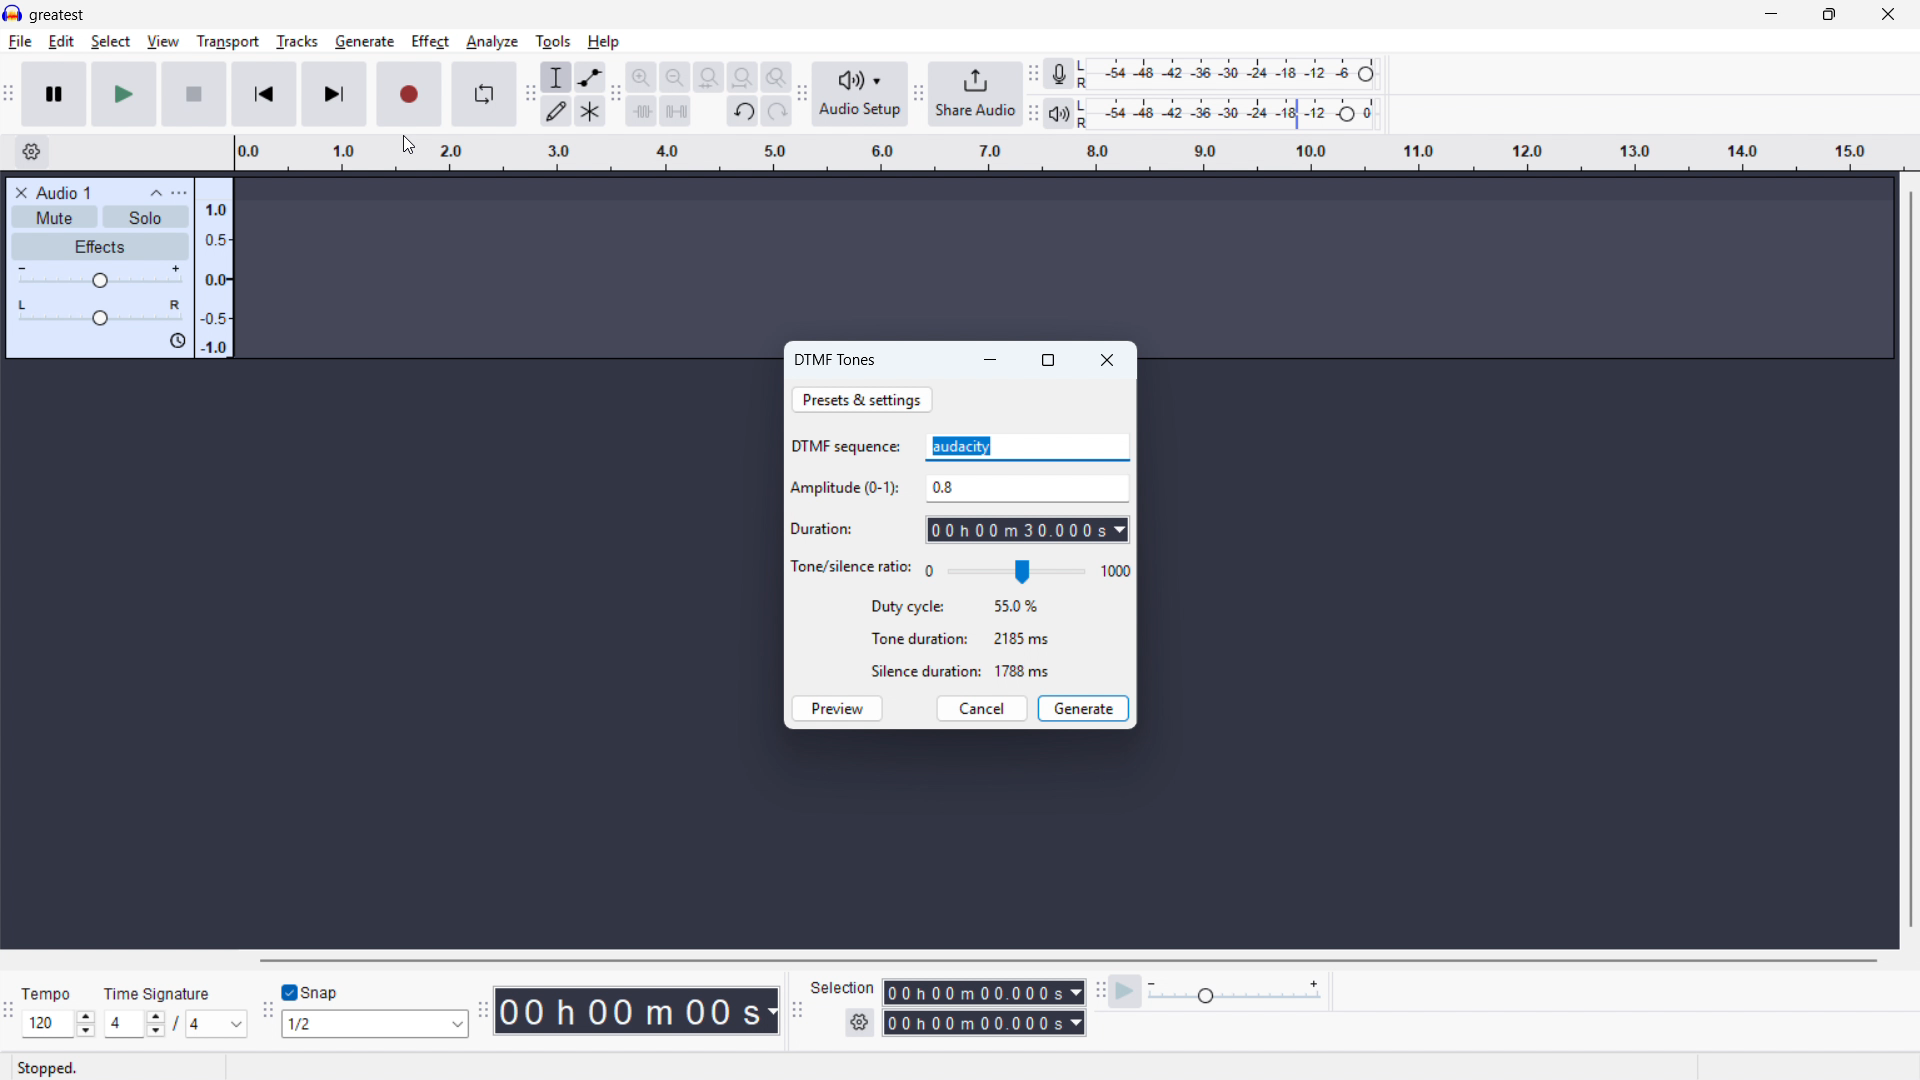  Describe the element at coordinates (1233, 114) in the screenshot. I see `playback level` at that location.